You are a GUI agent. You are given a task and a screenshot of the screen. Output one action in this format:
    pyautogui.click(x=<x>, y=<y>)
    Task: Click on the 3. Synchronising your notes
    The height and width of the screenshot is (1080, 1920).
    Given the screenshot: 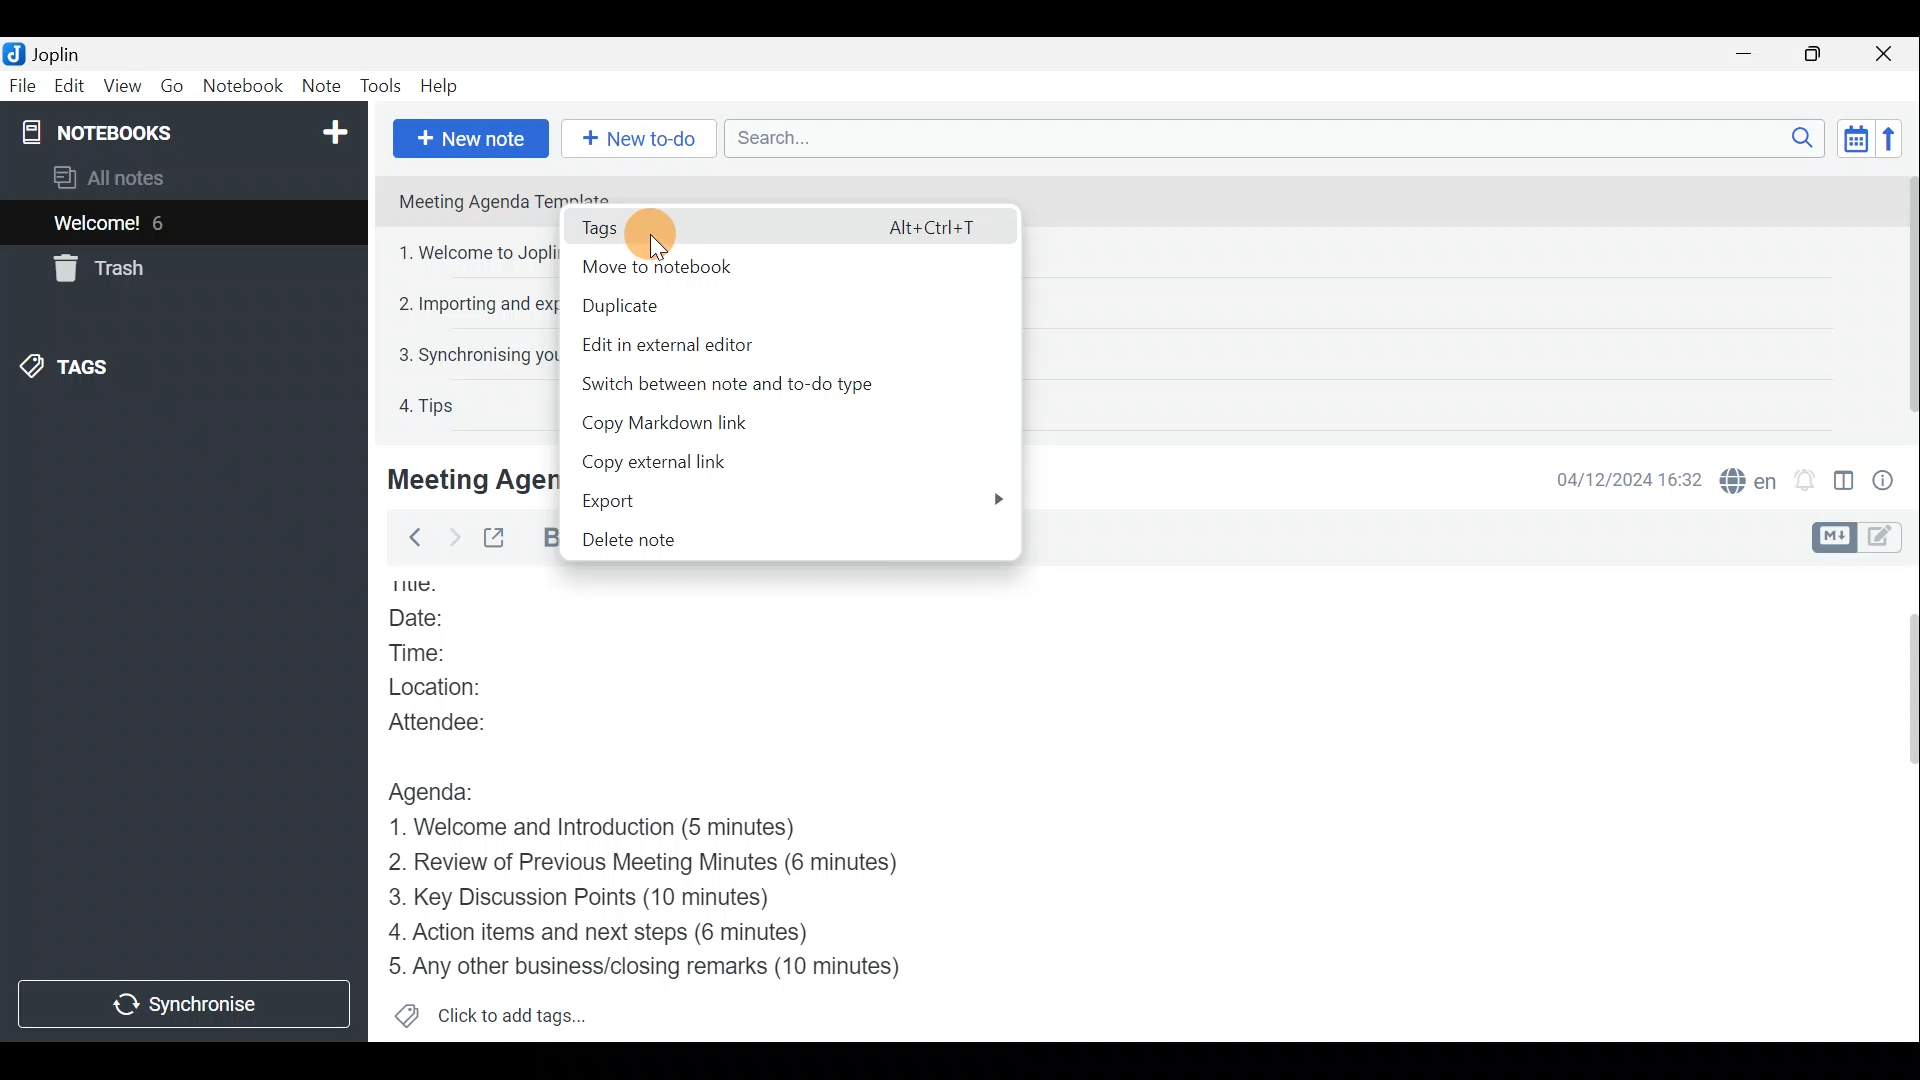 What is the action you would take?
    pyautogui.click(x=474, y=354)
    